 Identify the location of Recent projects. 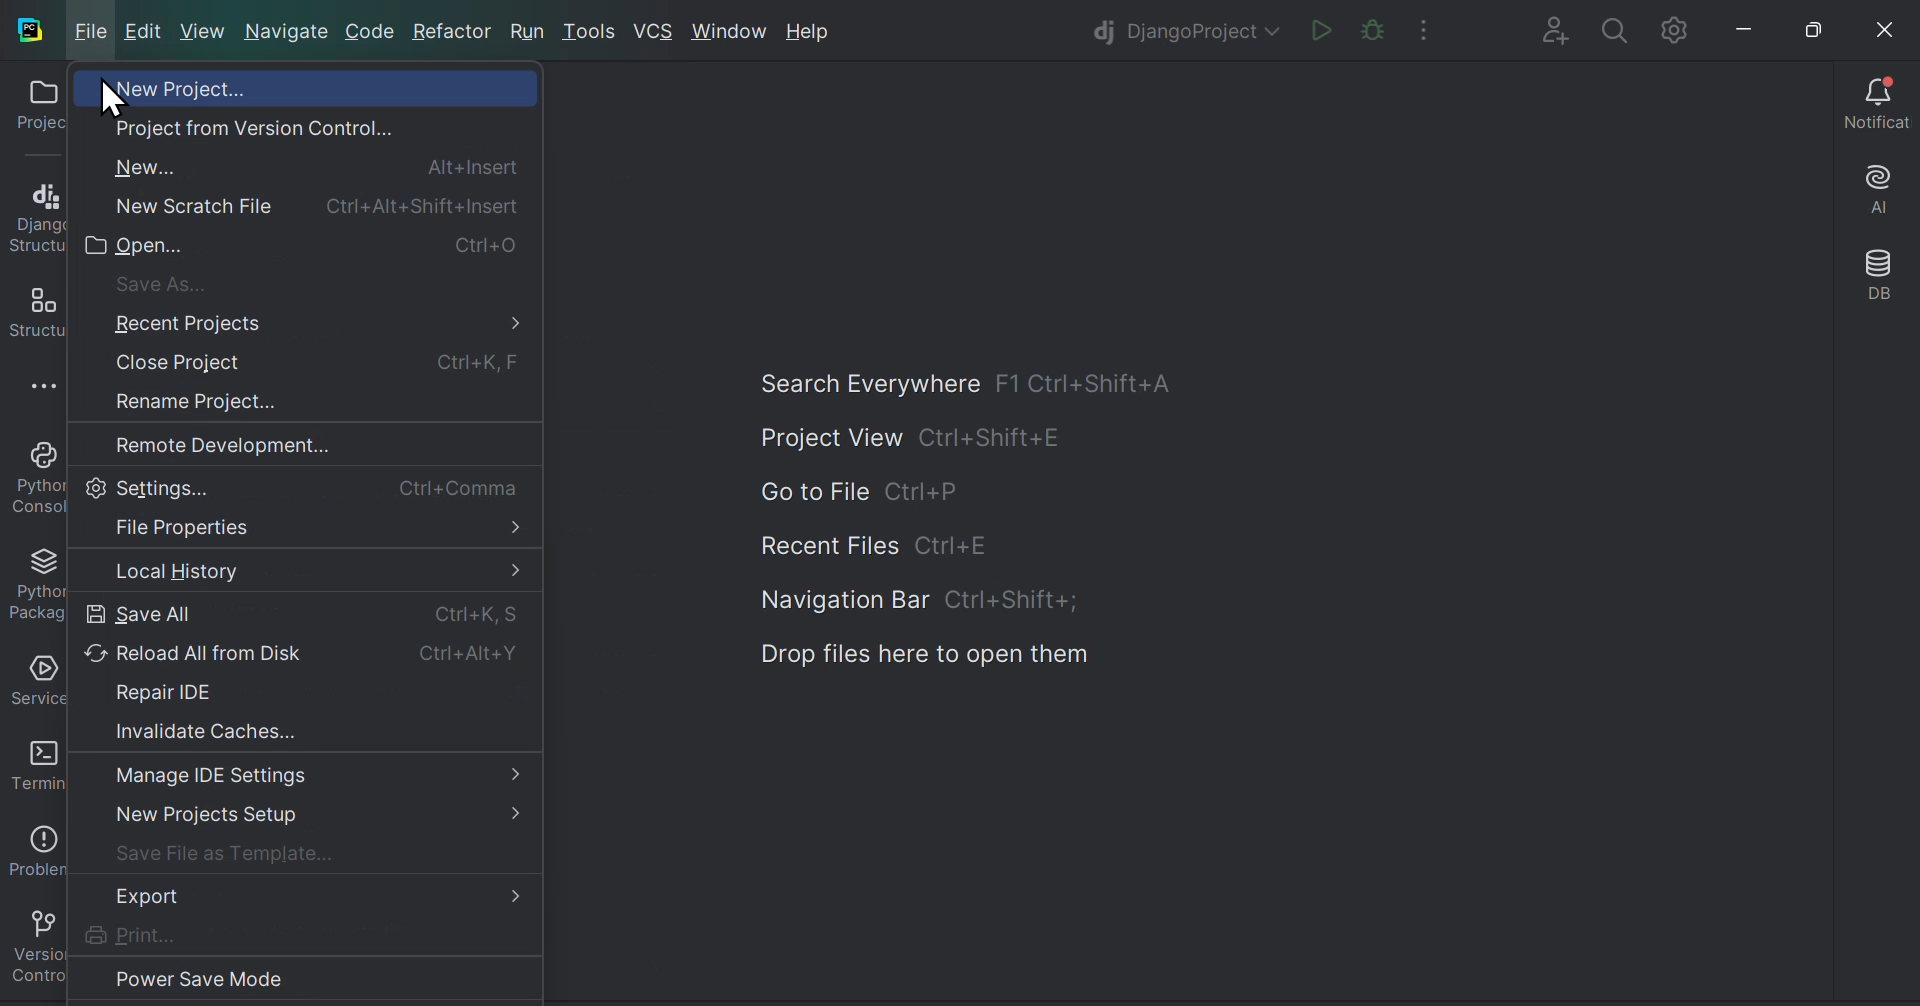
(320, 323).